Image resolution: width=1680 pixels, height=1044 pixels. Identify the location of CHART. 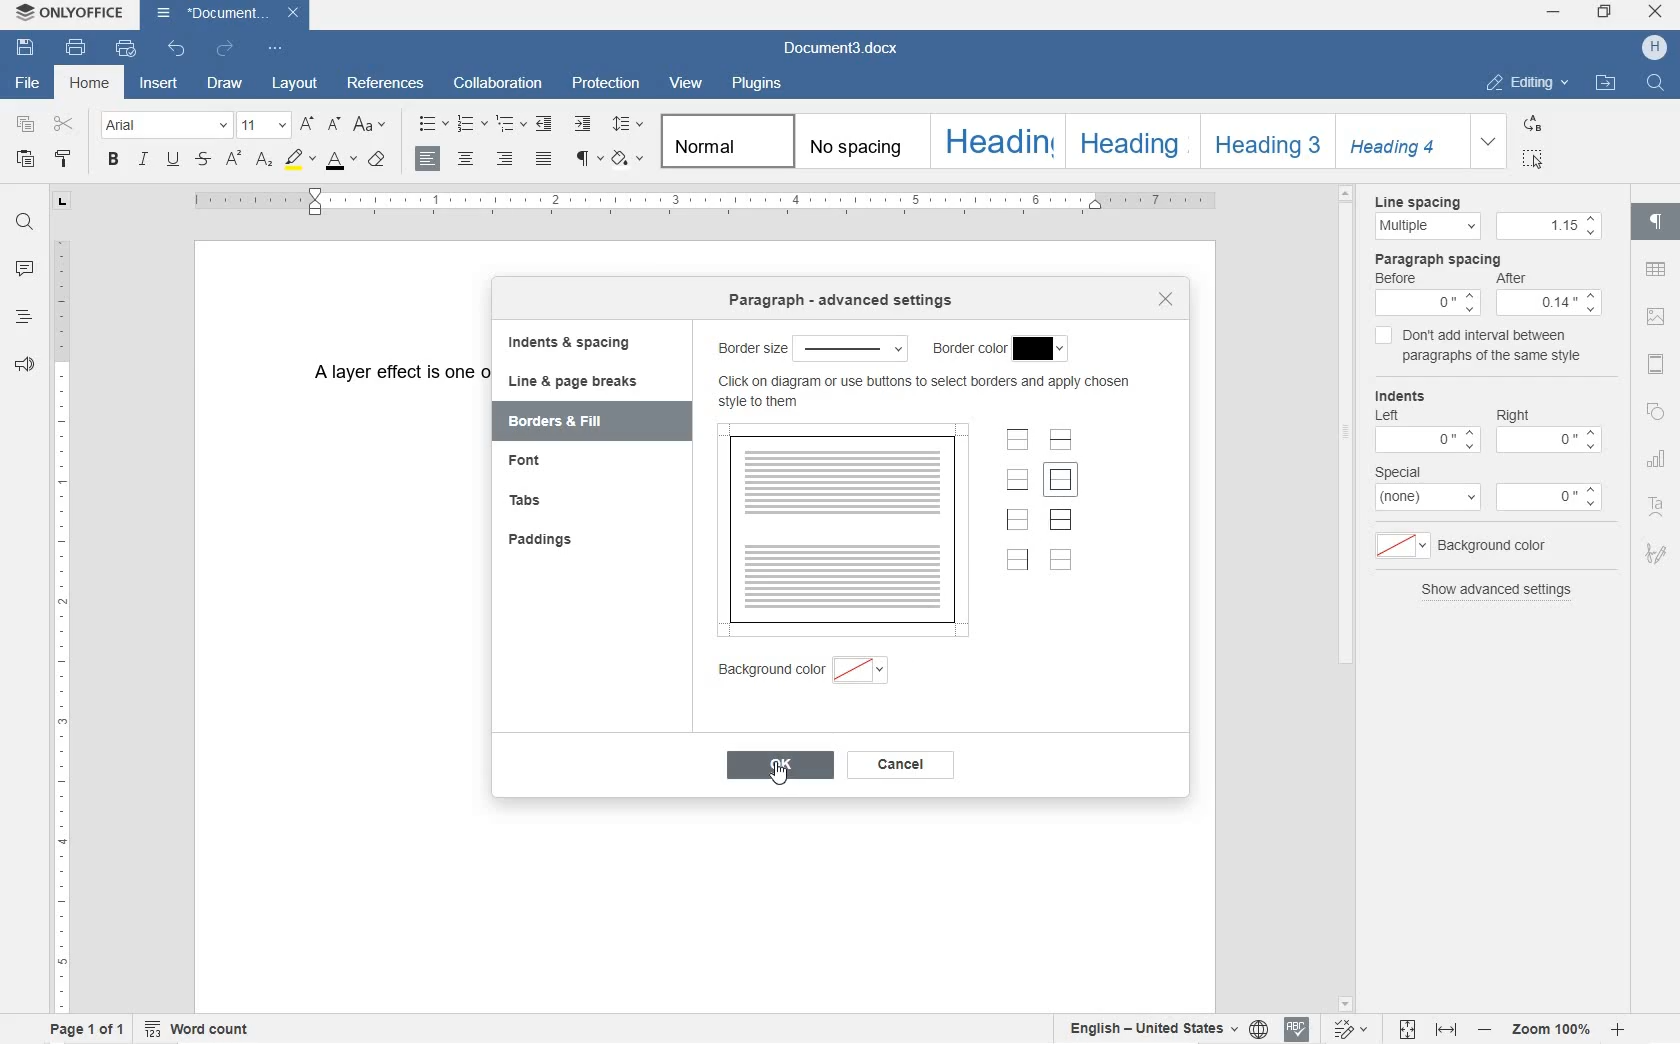
(1655, 458).